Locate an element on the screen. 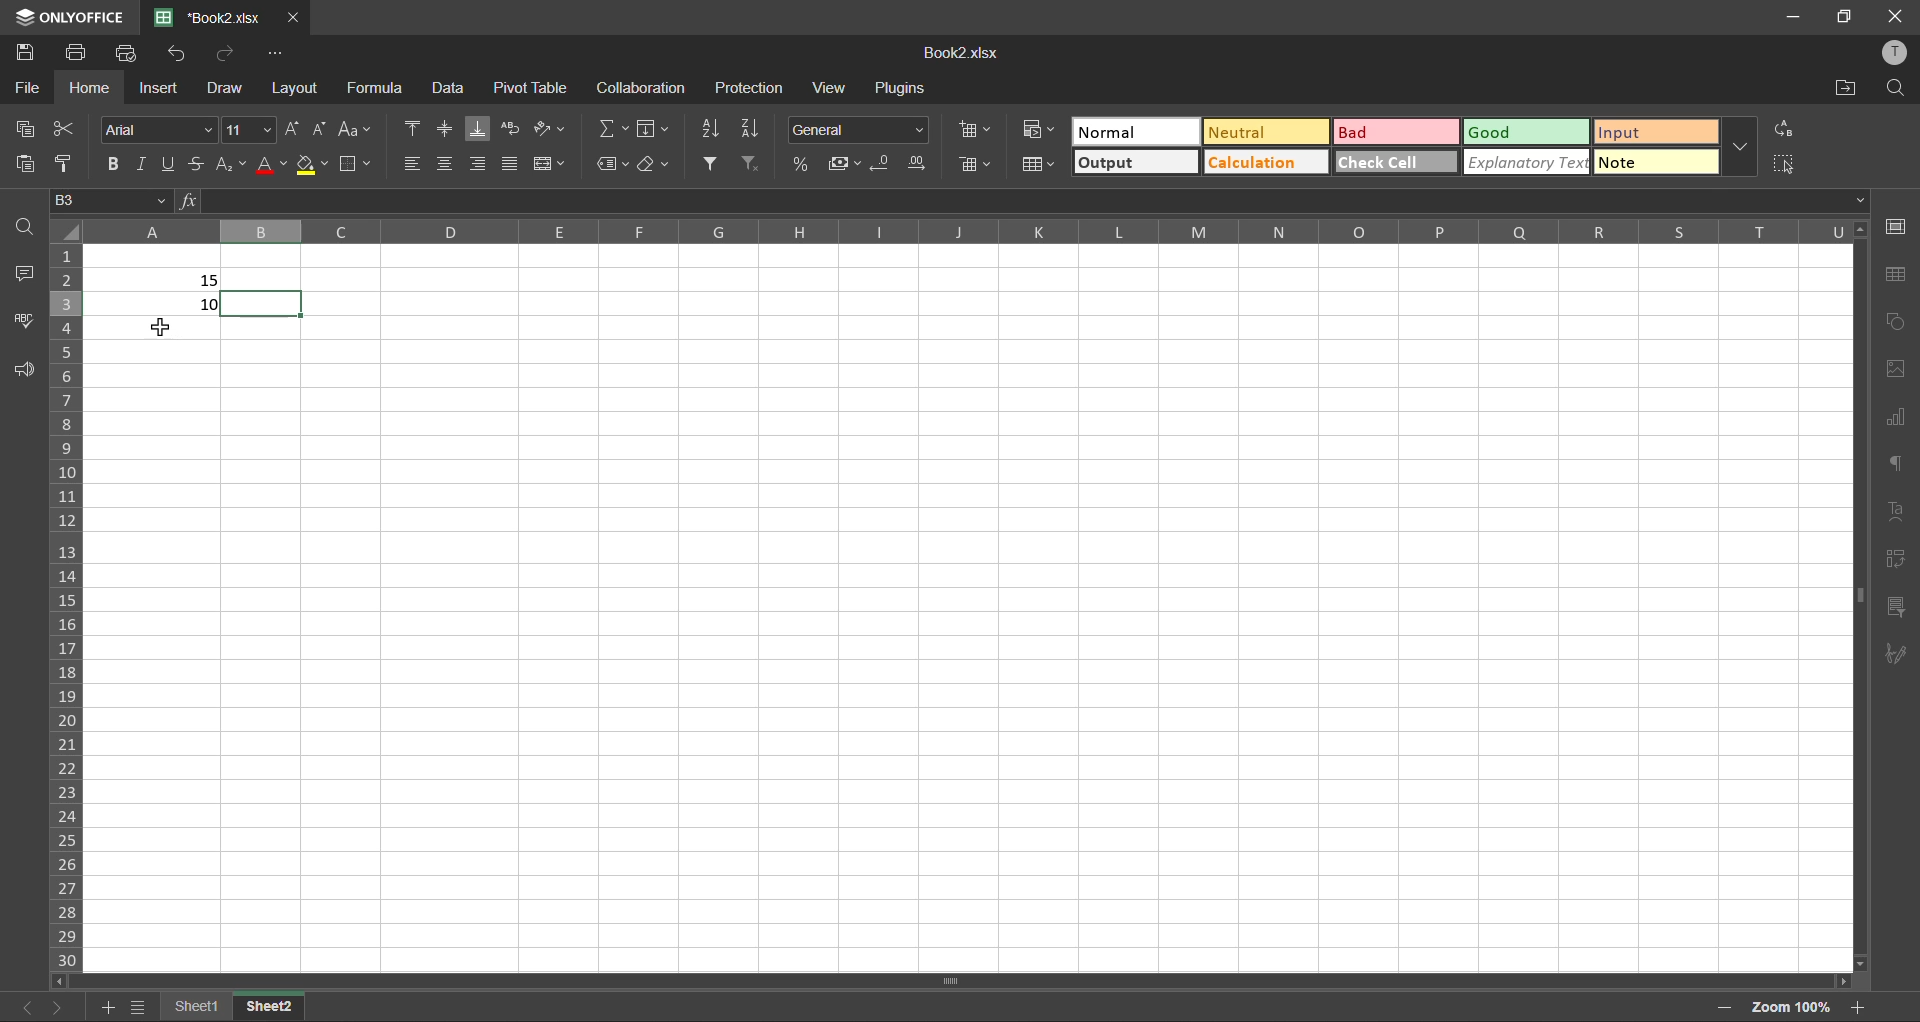 The height and width of the screenshot is (1022, 1920). align left is located at coordinates (417, 164).